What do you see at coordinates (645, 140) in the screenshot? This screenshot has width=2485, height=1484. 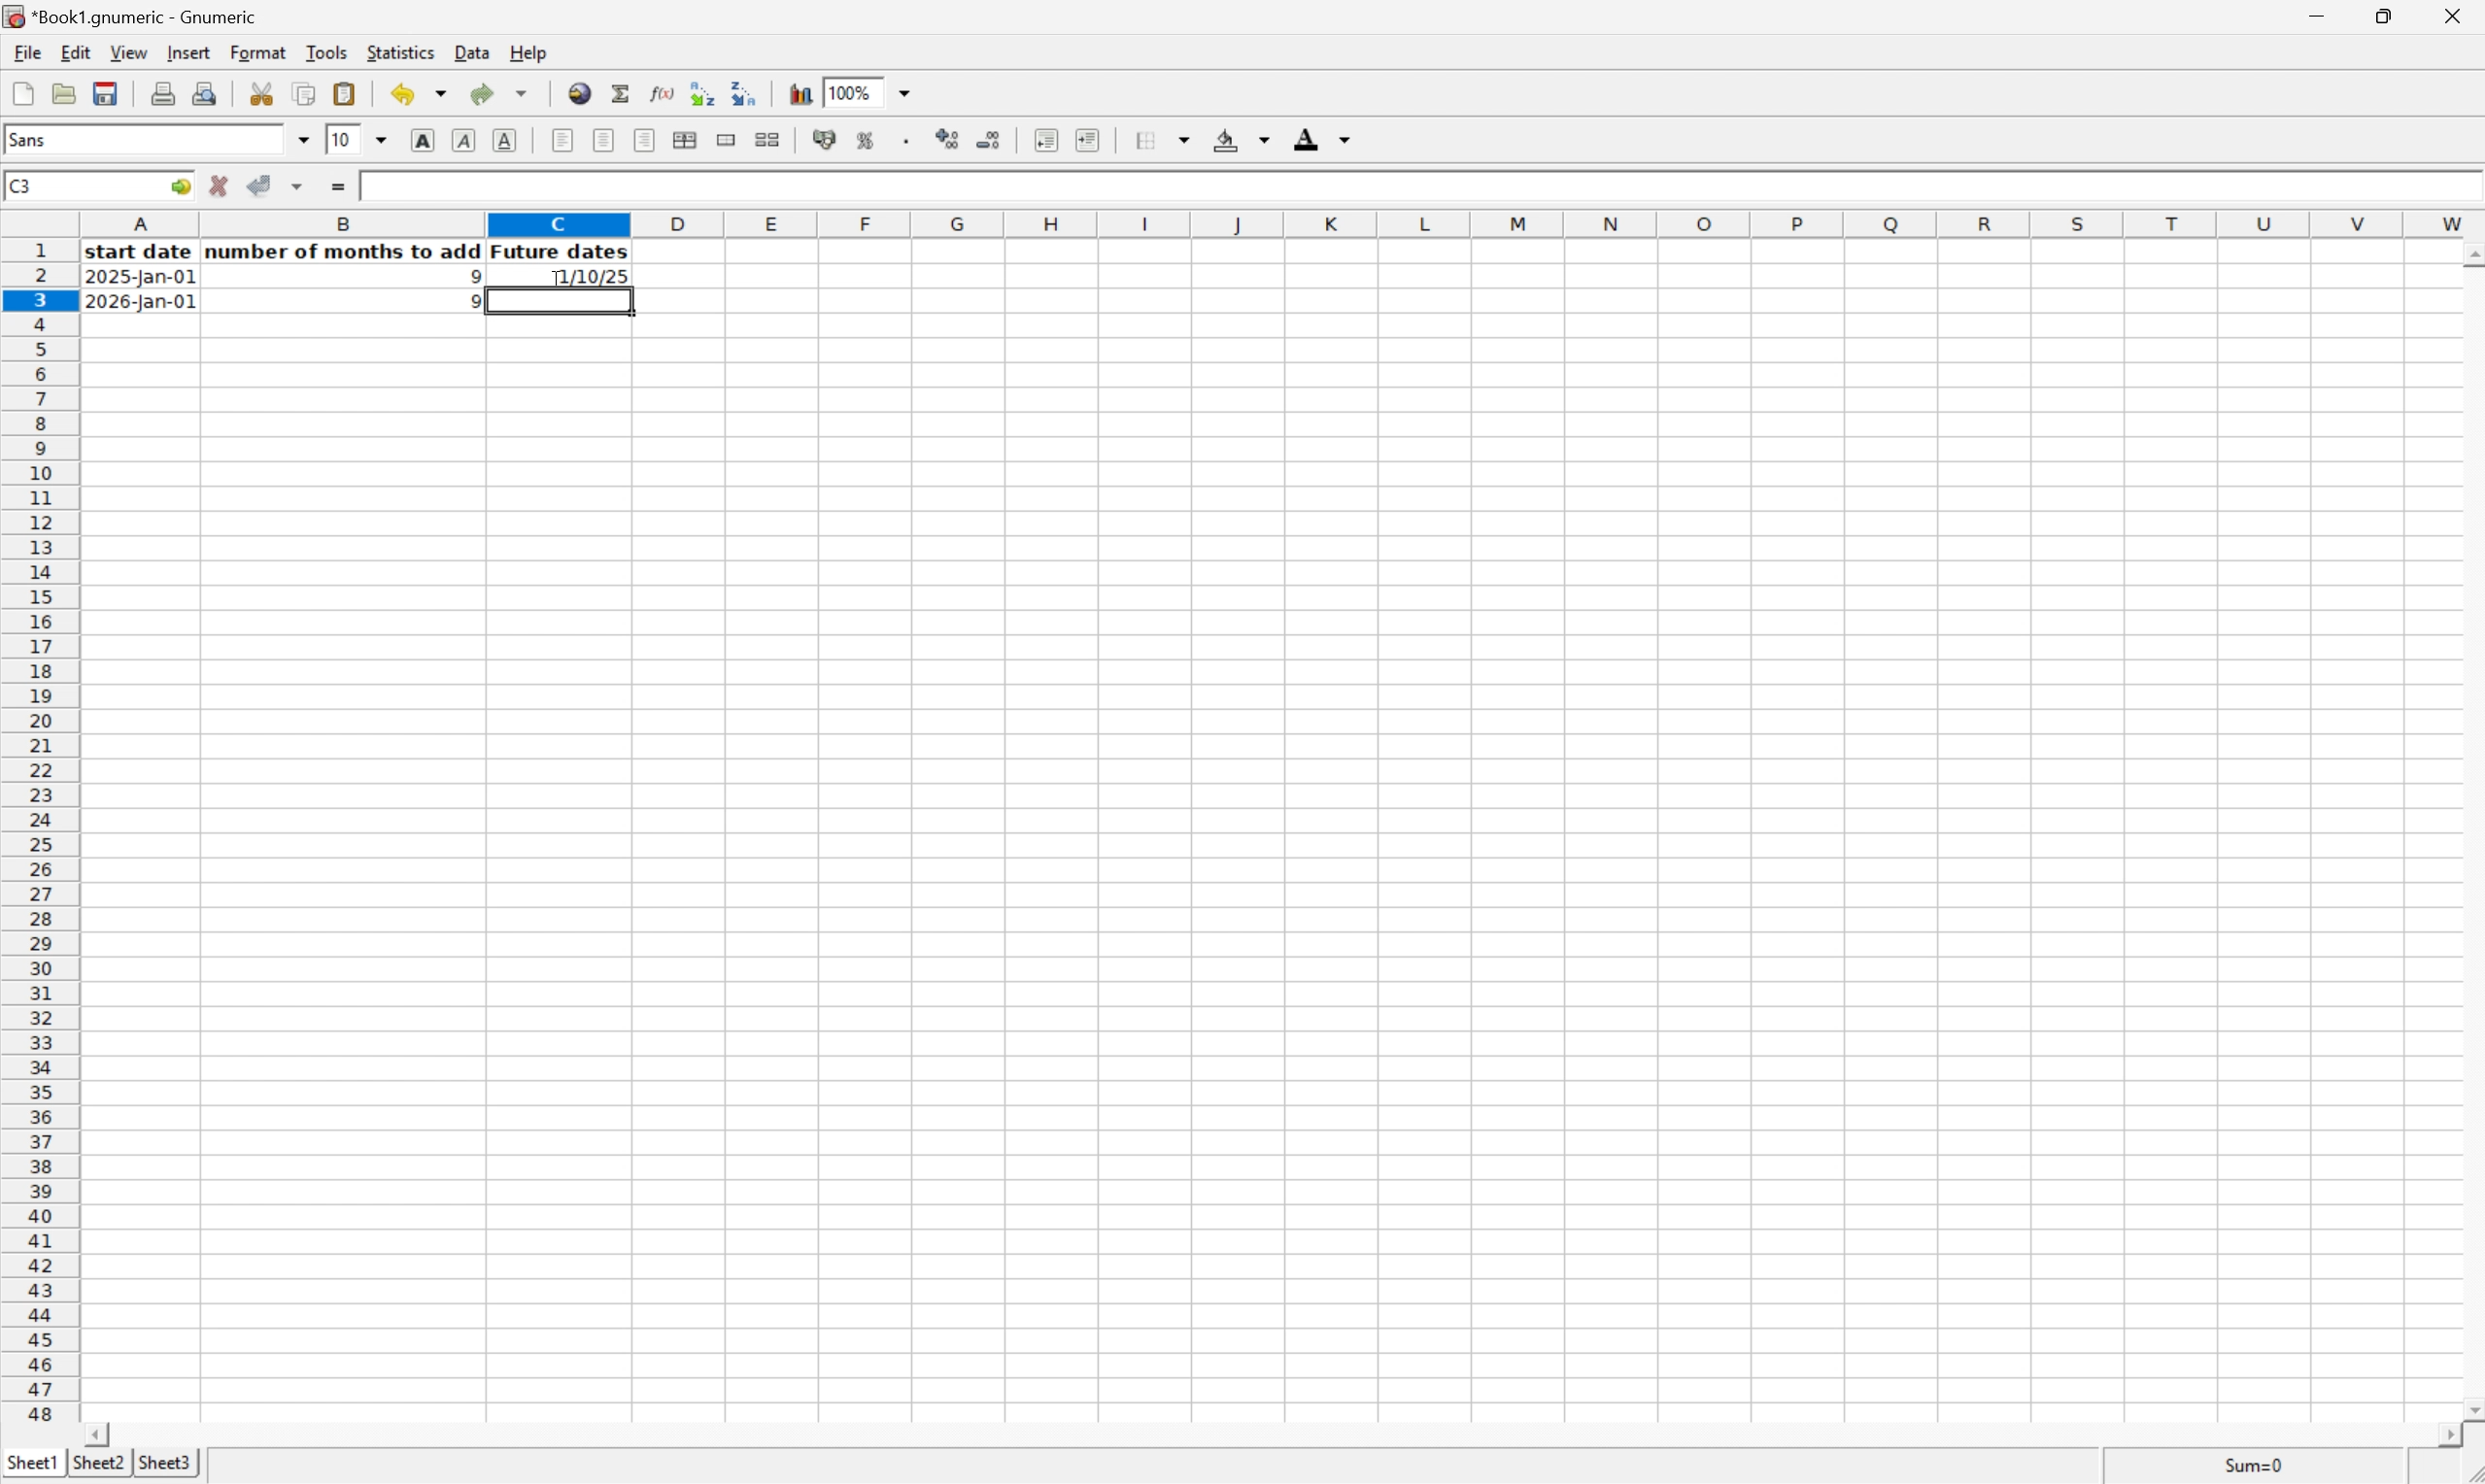 I see `Align Right` at bounding box center [645, 140].